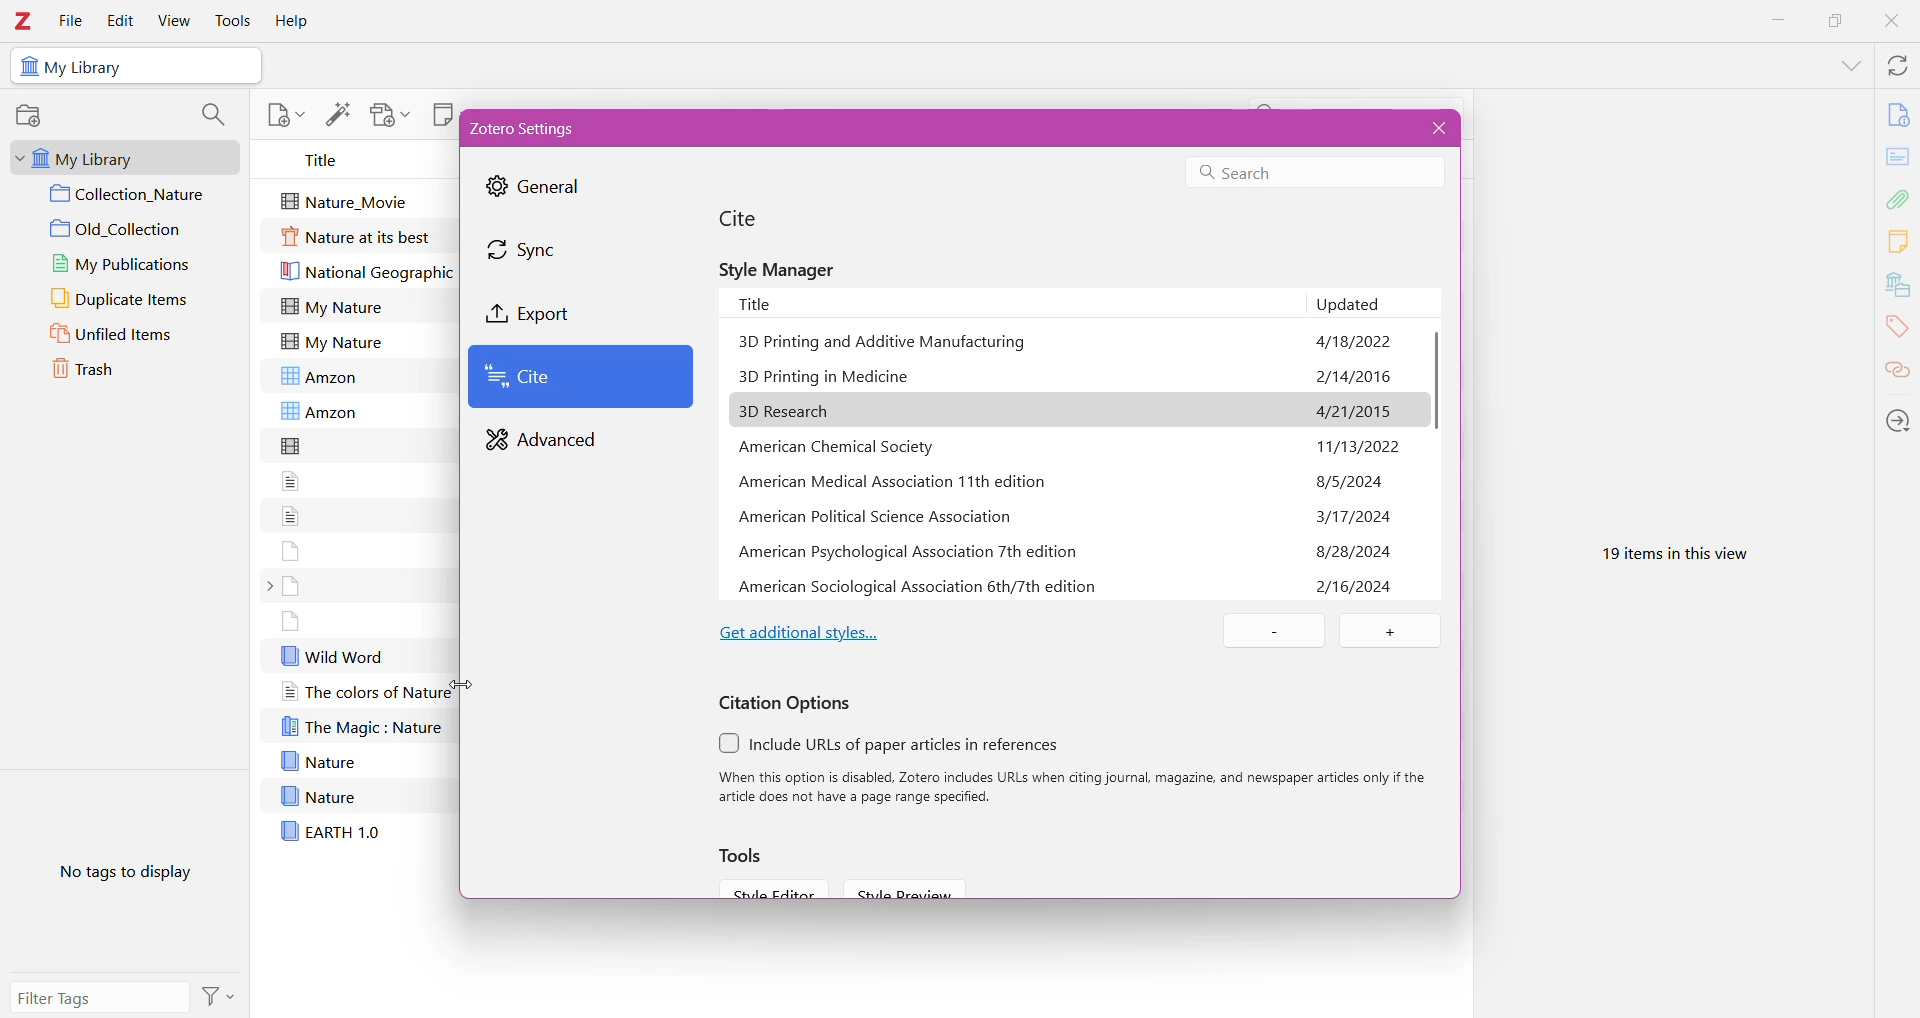  I want to click on Vertical Scroll Bar - Style Manager, so click(1434, 390).